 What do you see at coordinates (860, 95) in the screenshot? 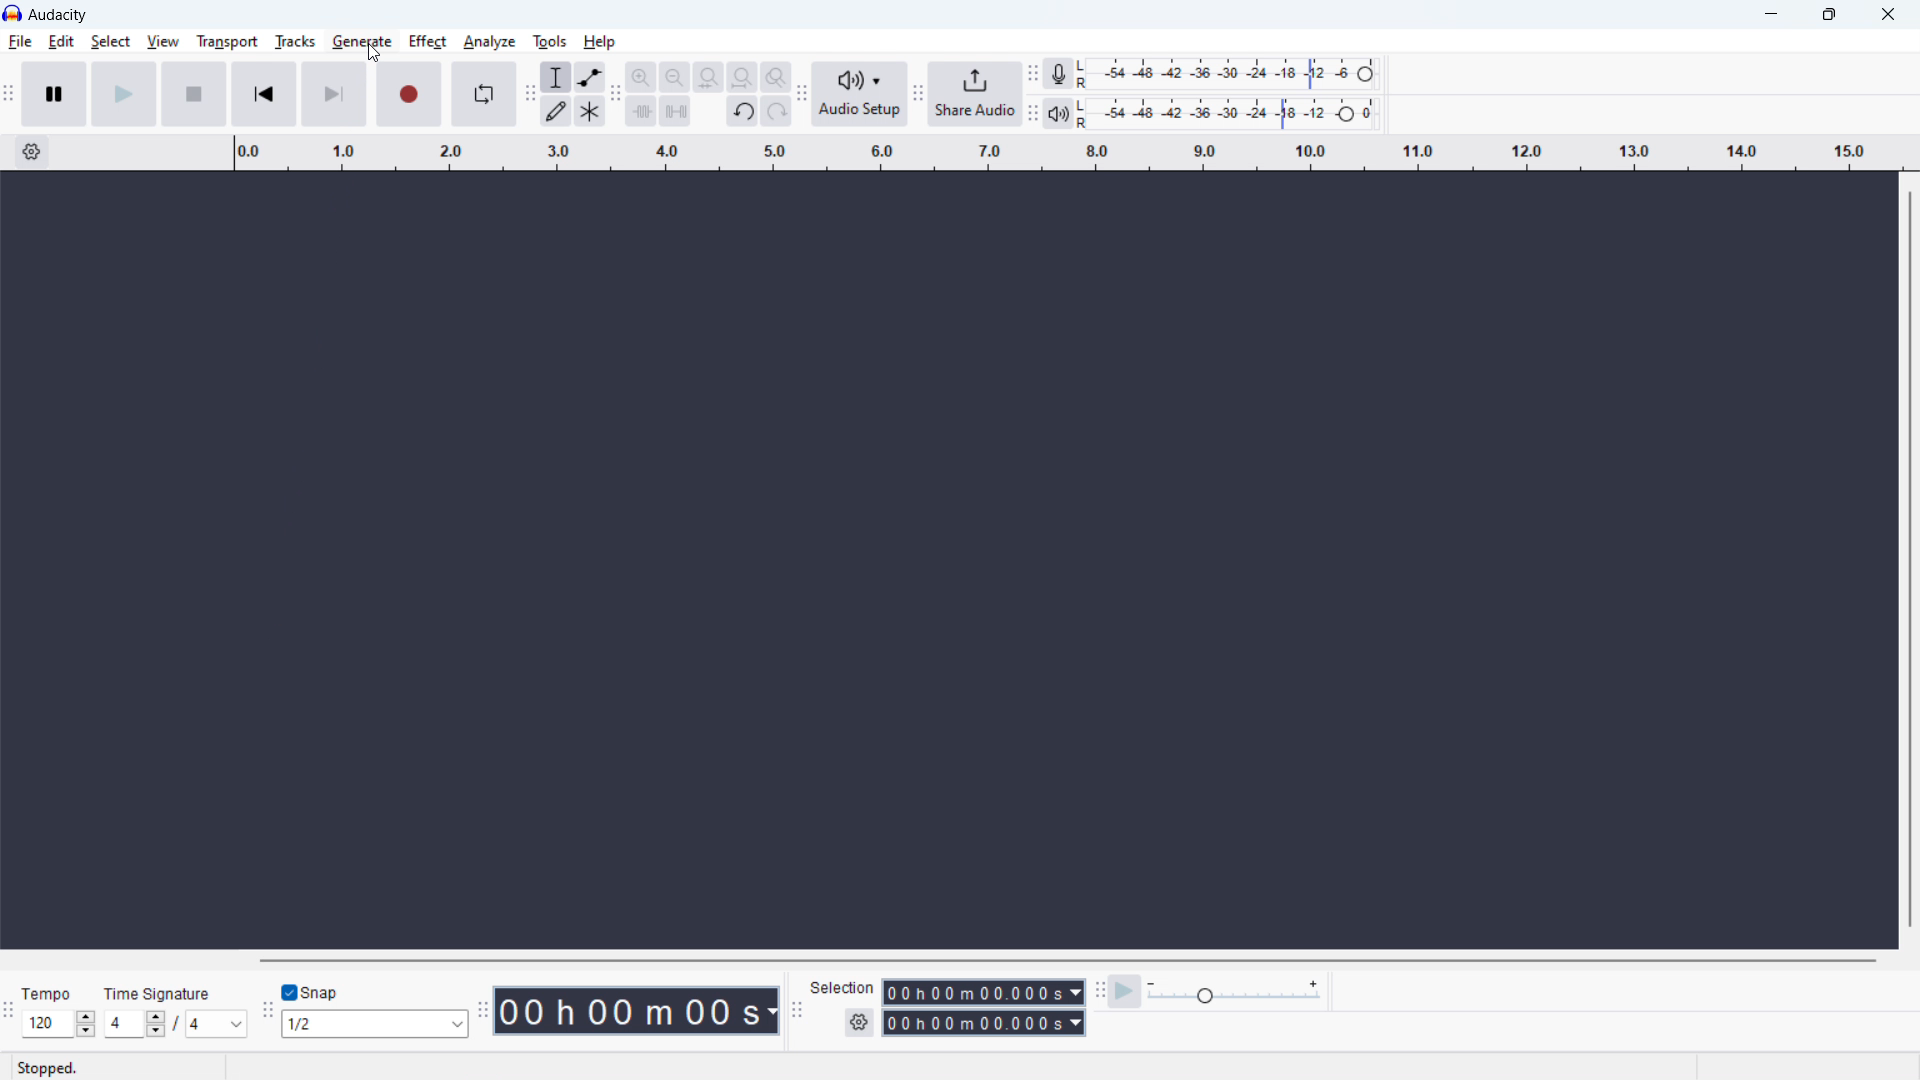
I see `audio setup` at bounding box center [860, 95].